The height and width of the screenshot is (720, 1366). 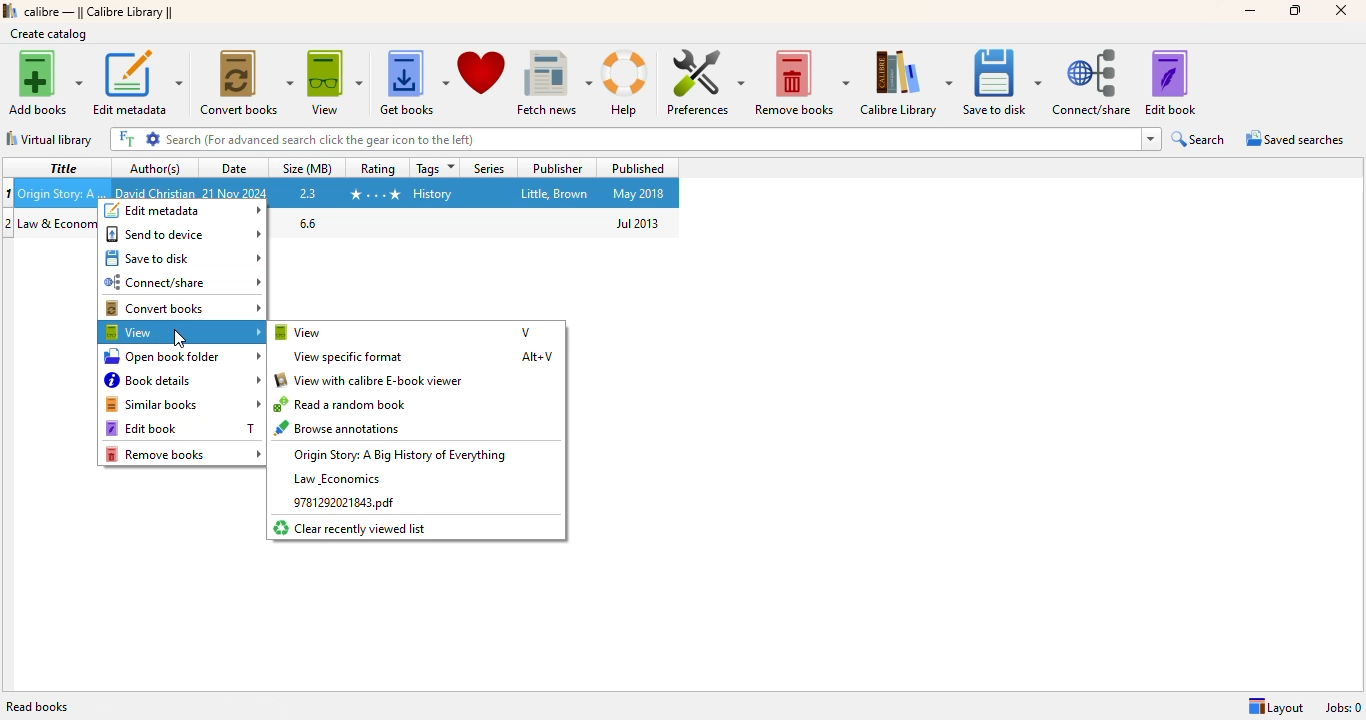 What do you see at coordinates (153, 139) in the screenshot?
I see `settings` at bounding box center [153, 139].